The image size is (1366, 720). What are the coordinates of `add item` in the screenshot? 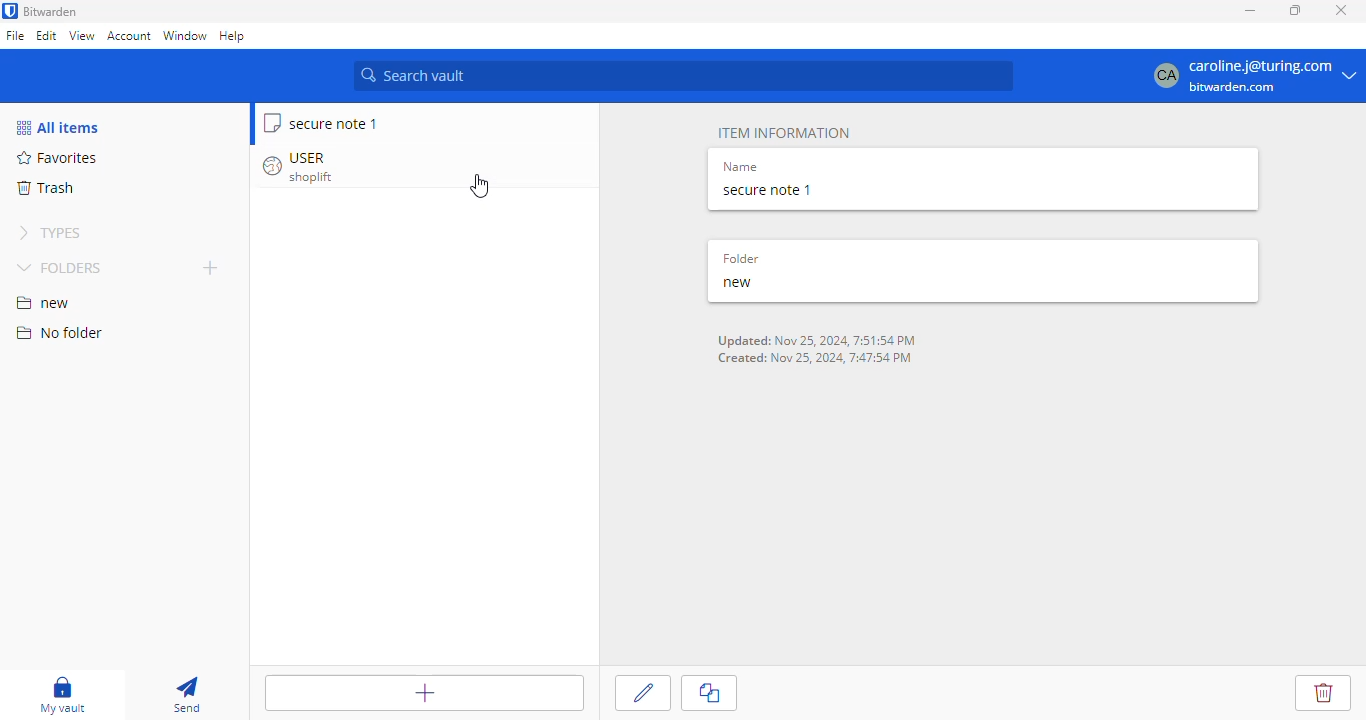 It's located at (423, 691).